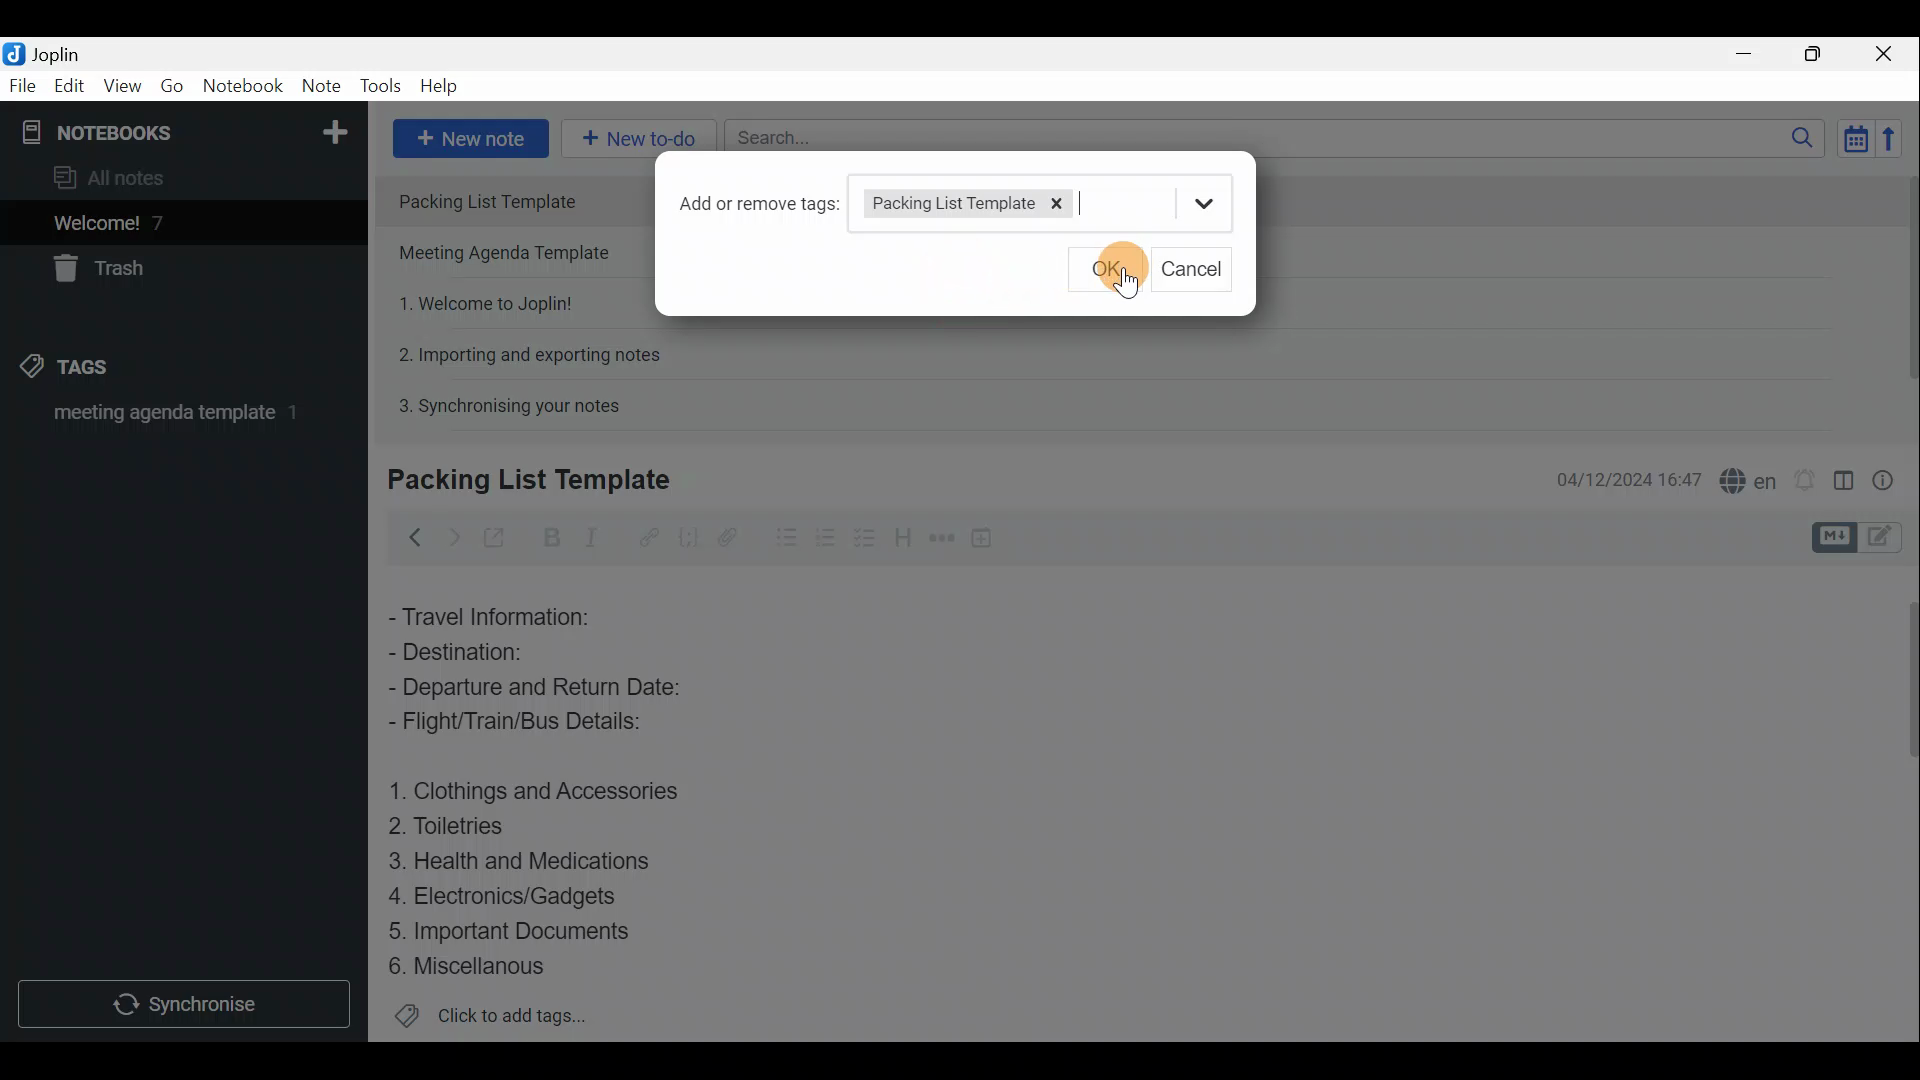 The height and width of the screenshot is (1080, 1920). I want to click on Code, so click(688, 536).